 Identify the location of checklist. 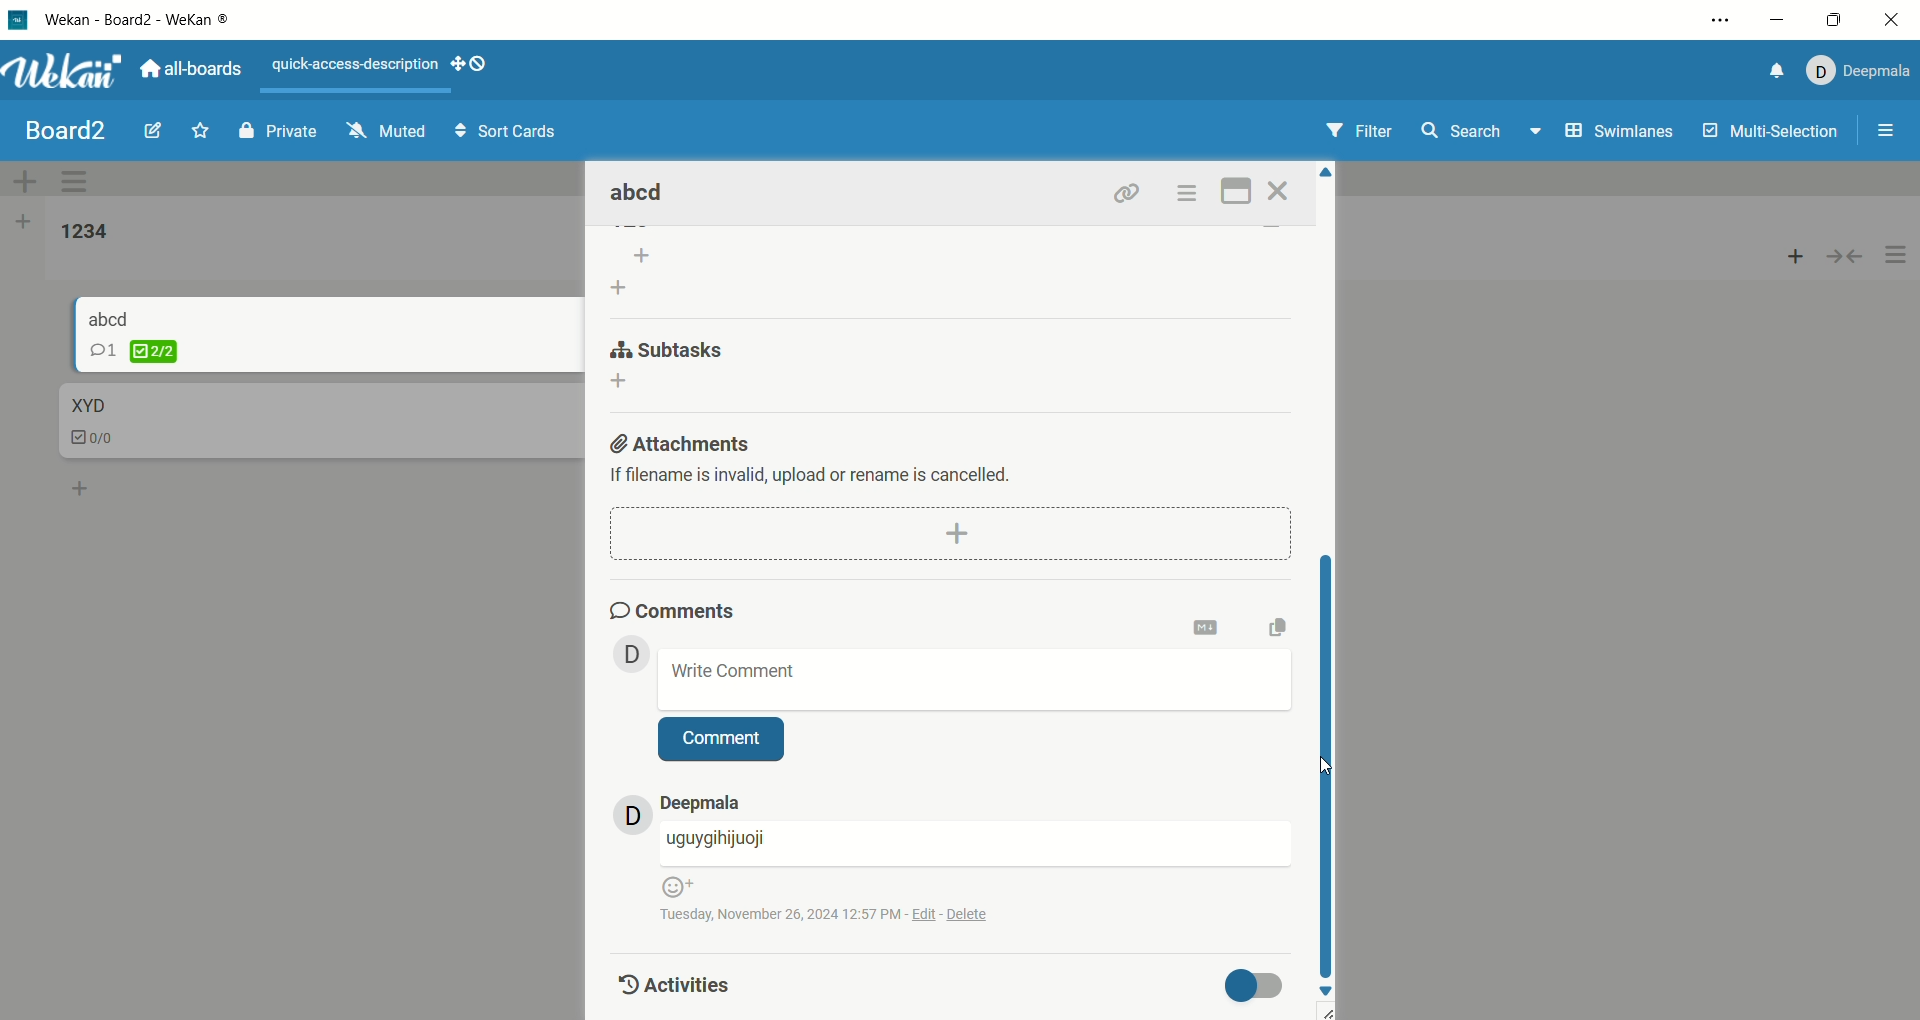
(95, 440).